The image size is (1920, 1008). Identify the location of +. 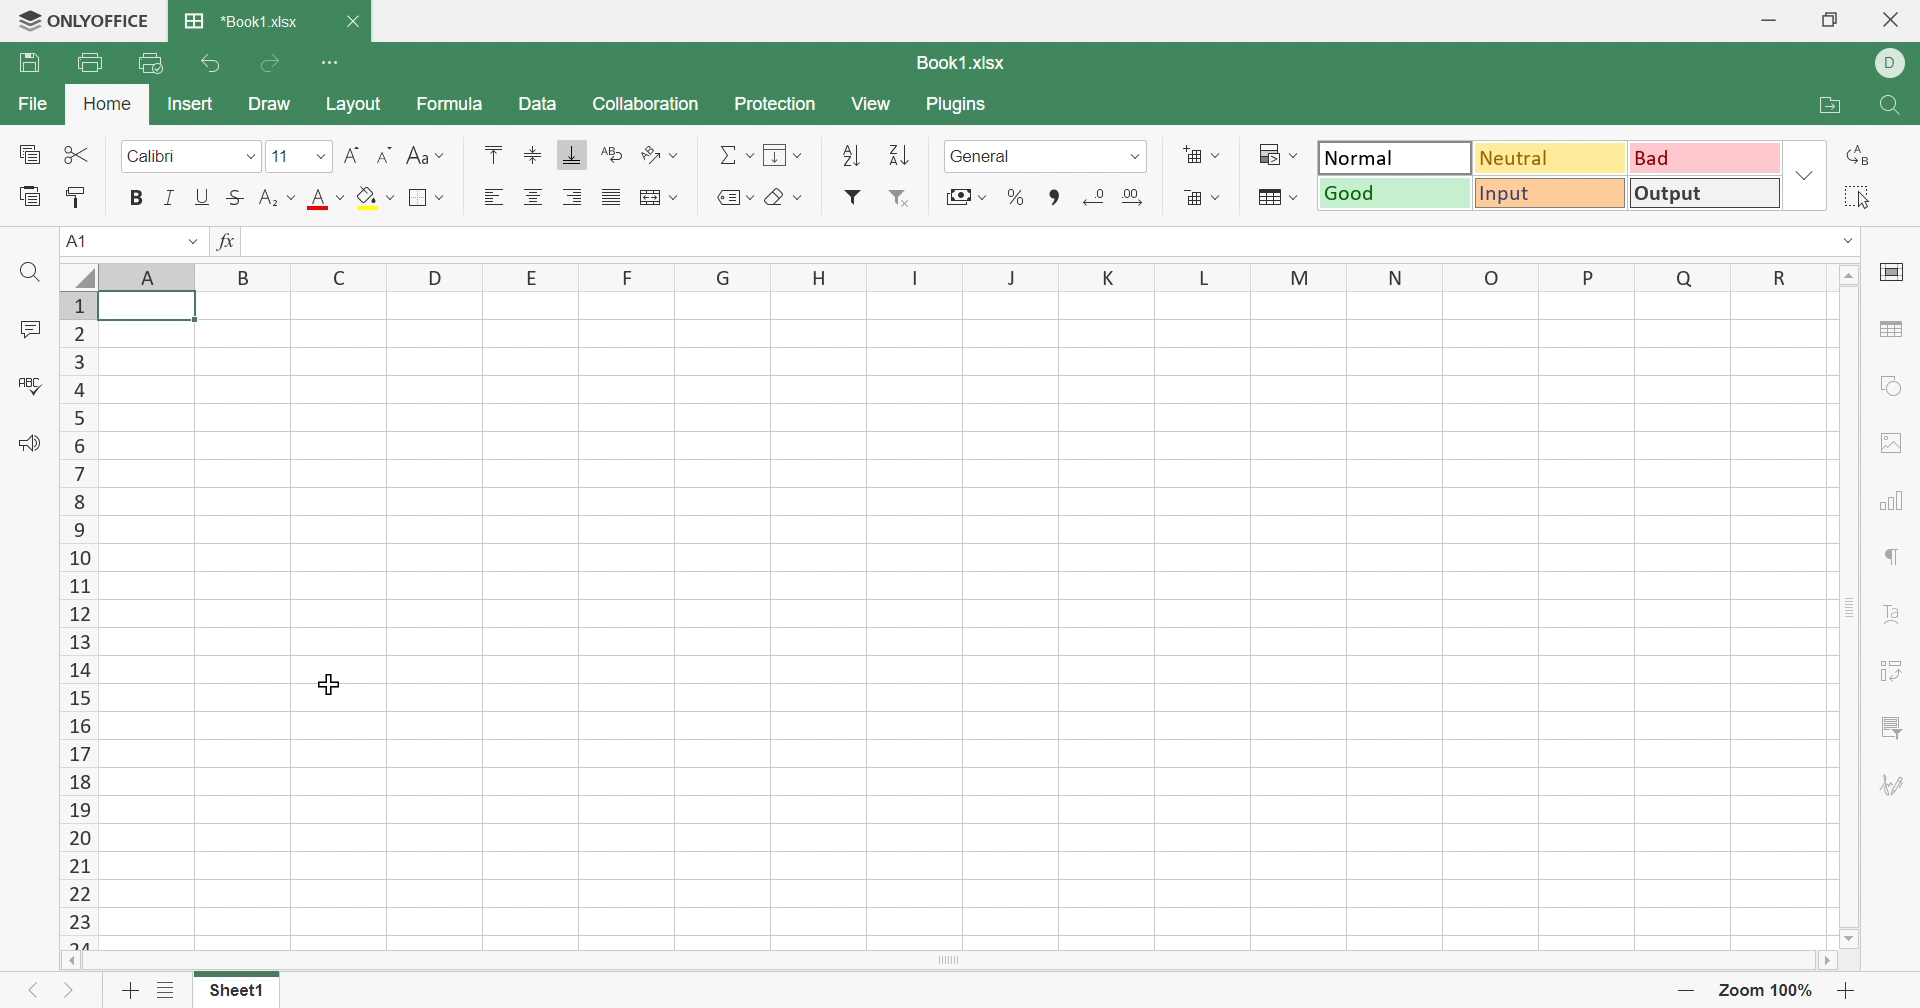
(1849, 990).